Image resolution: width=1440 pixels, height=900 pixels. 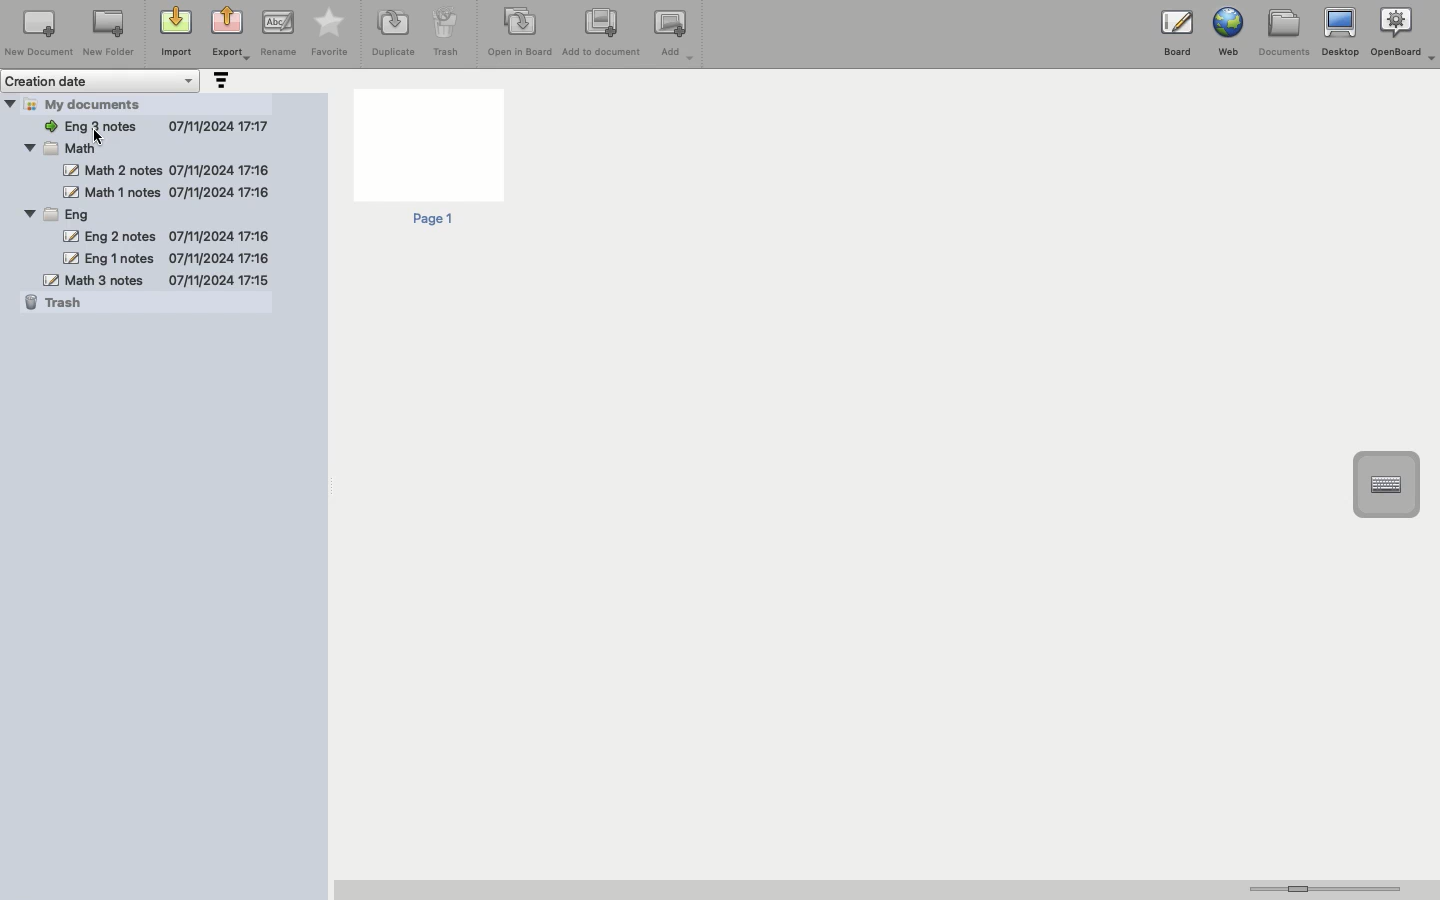 What do you see at coordinates (1283, 33) in the screenshot?
I see `Documents` at bounding box center [1283, 33].